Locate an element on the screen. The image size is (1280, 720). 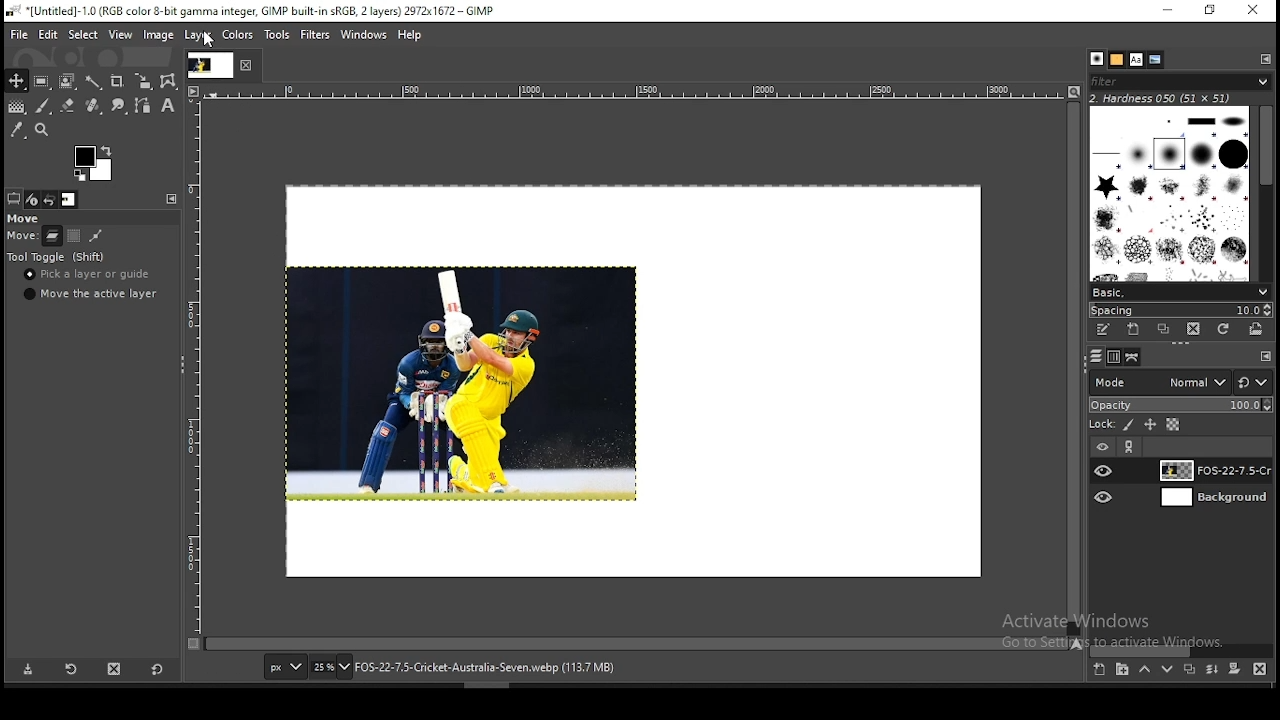
edit is located at coordinates (50, 34).